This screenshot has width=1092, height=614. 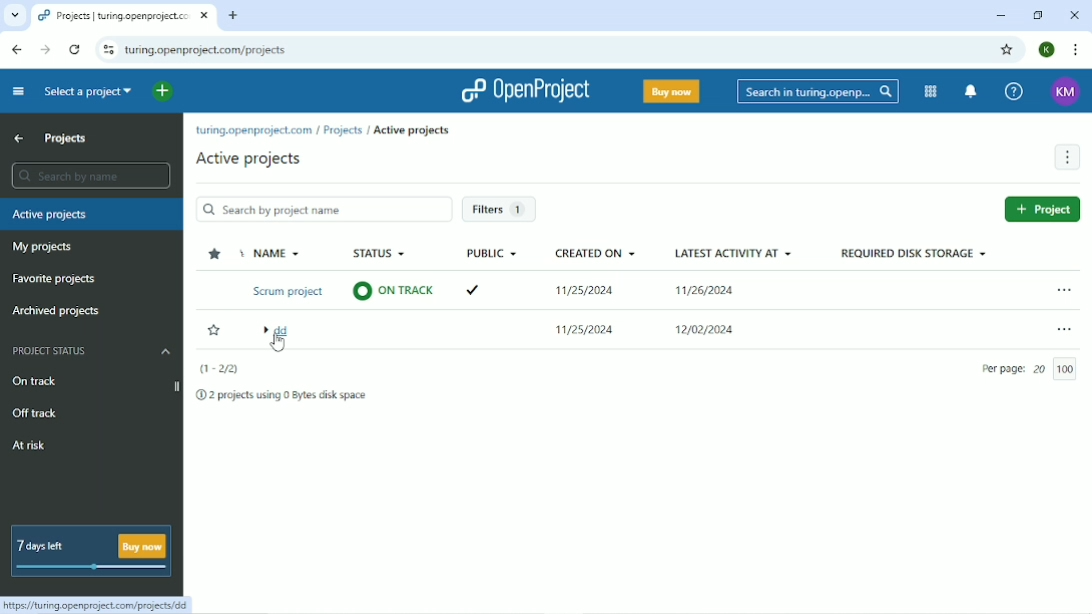 What do you see at coordinates (92, 213) in the screenshot?
I see `Active projects` at bounding box center [92, 213].